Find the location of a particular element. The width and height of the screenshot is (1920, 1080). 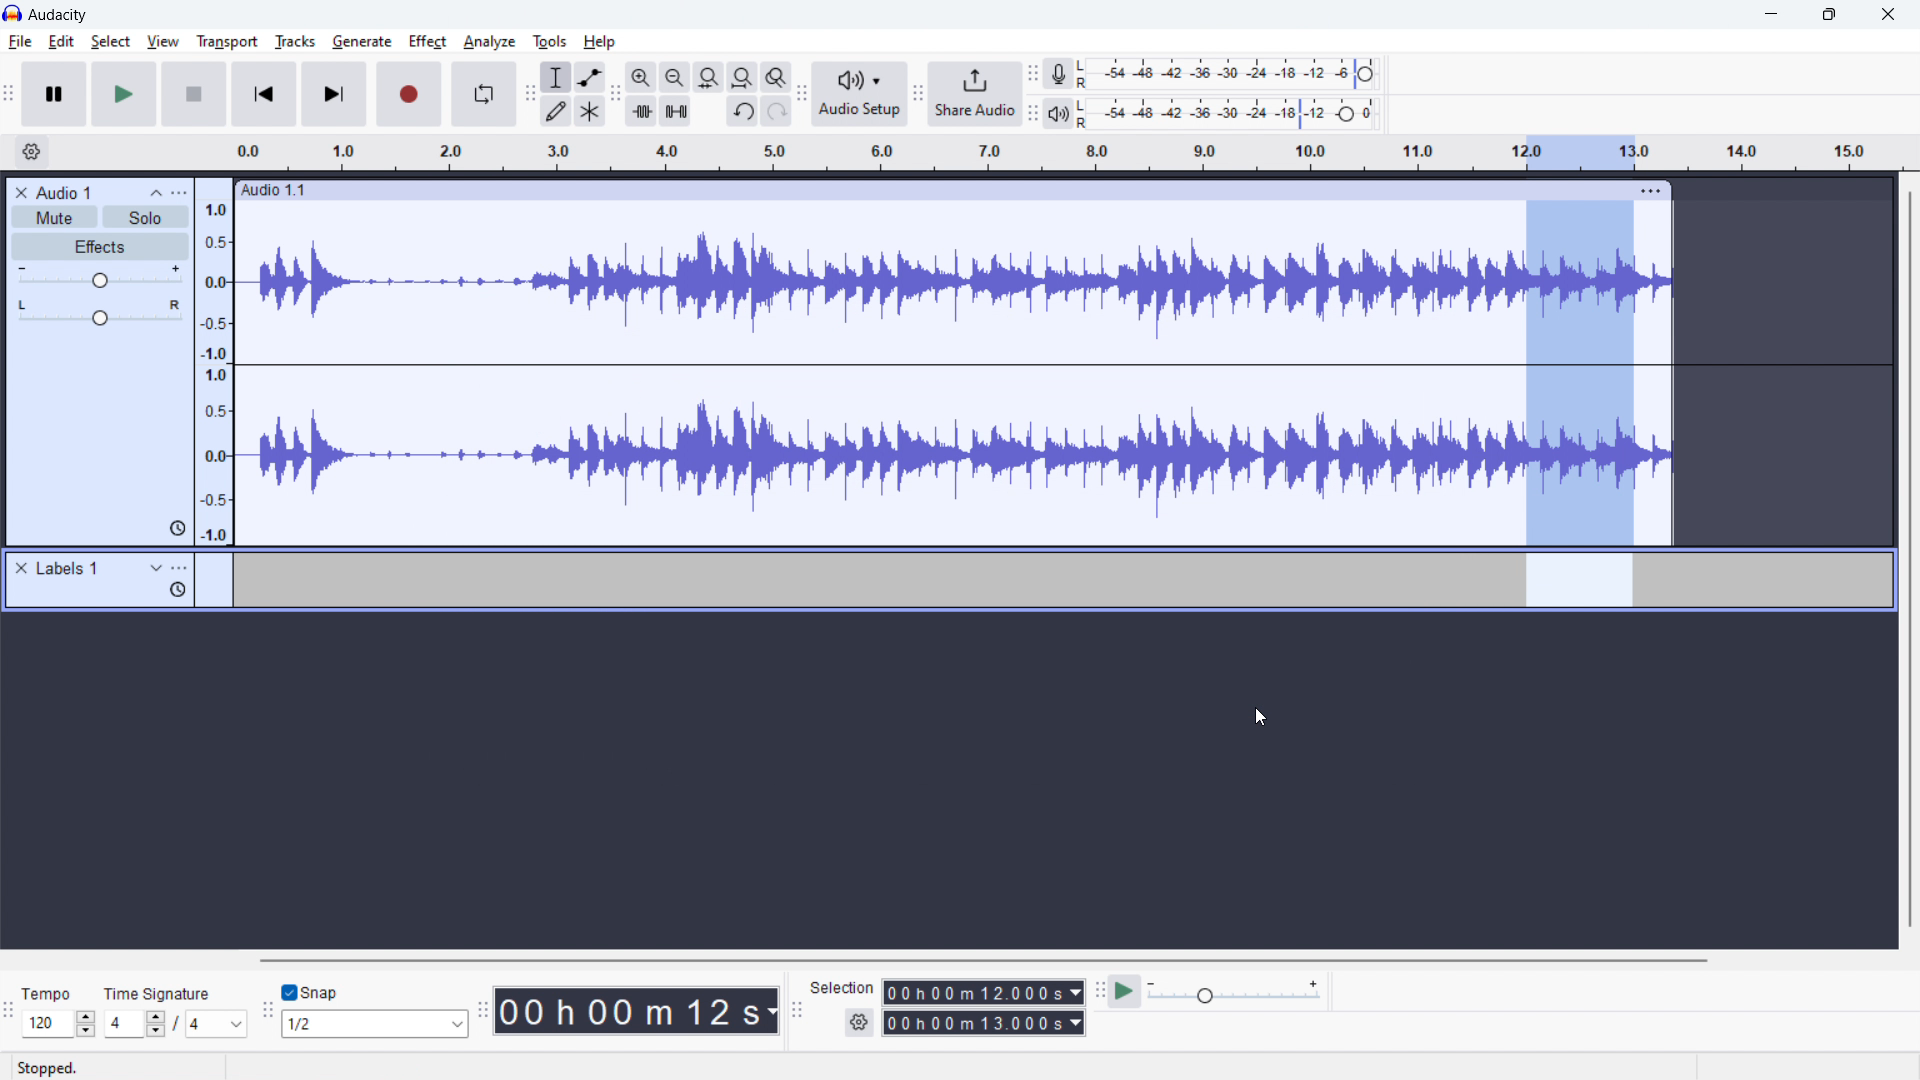

tools toolbar is located at coordinates (530, 94).